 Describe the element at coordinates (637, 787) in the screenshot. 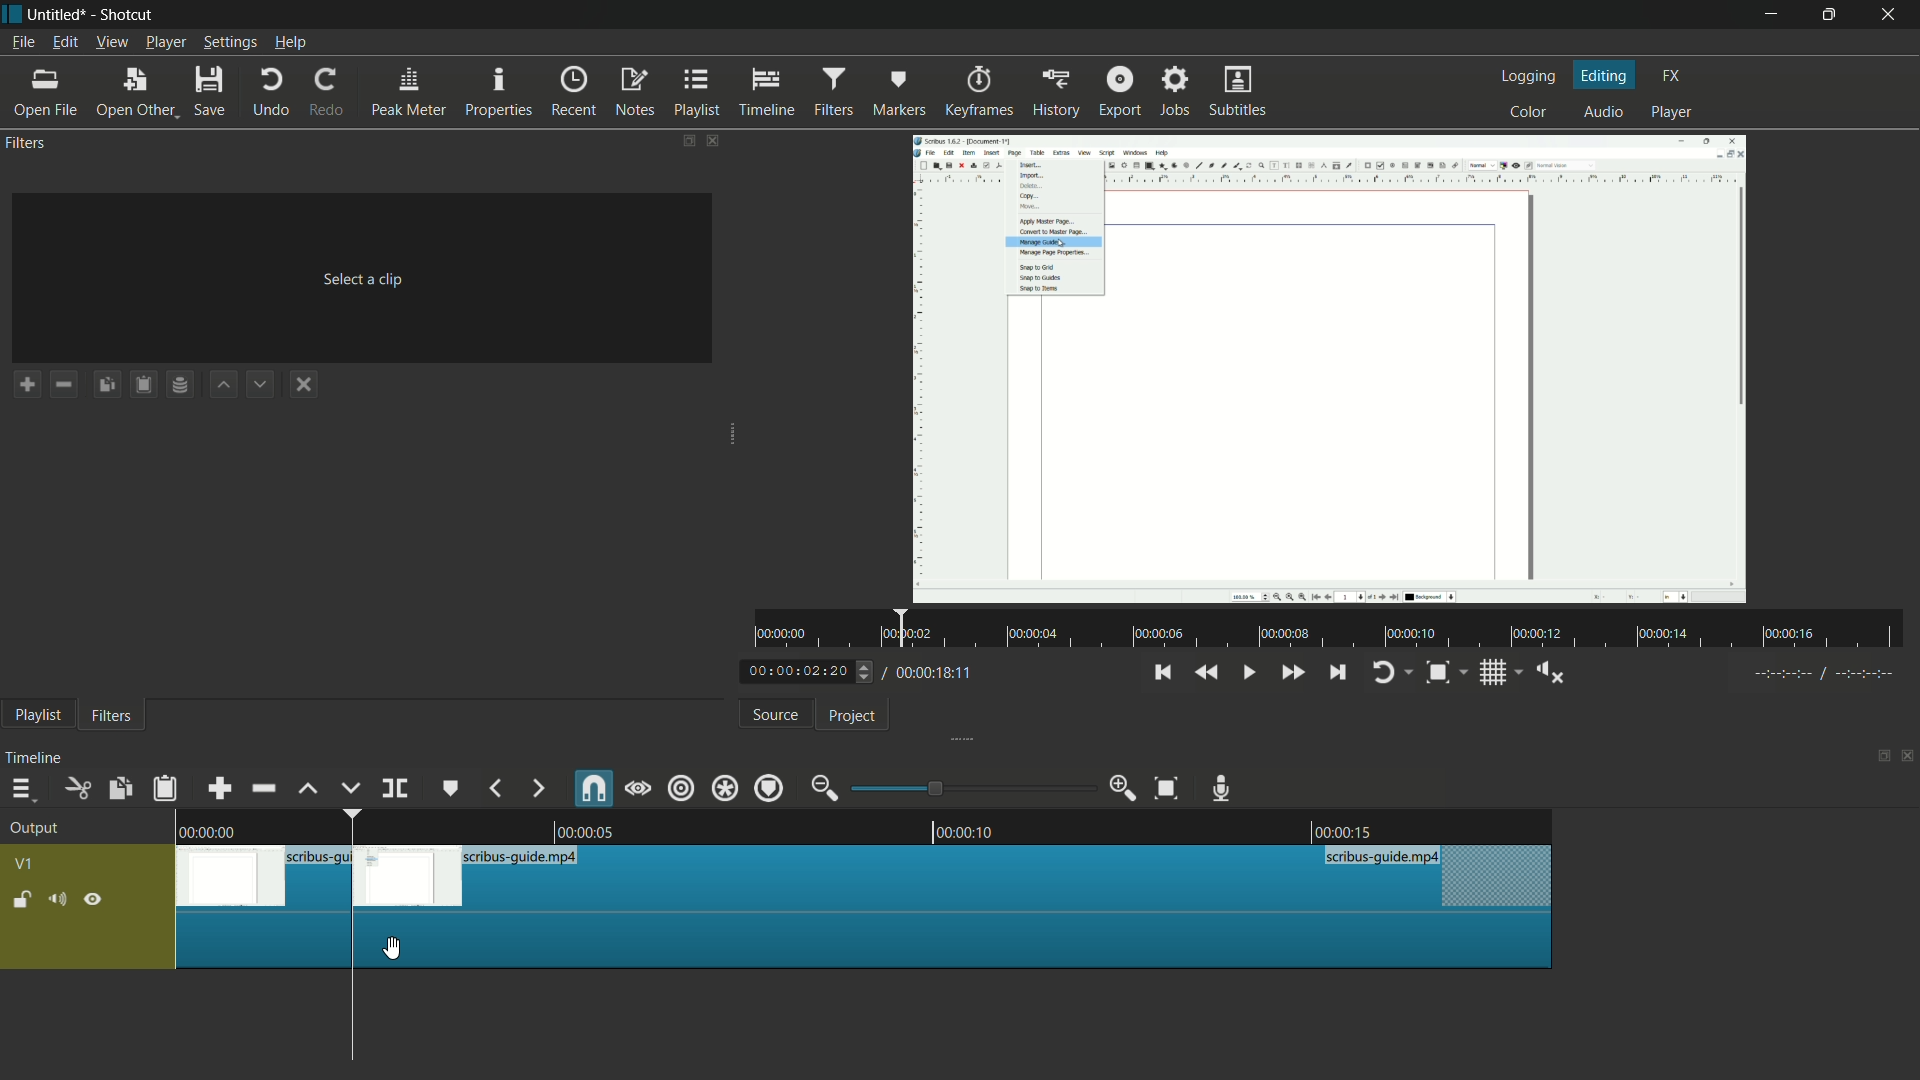

I see `scrub while dragging` at that location.